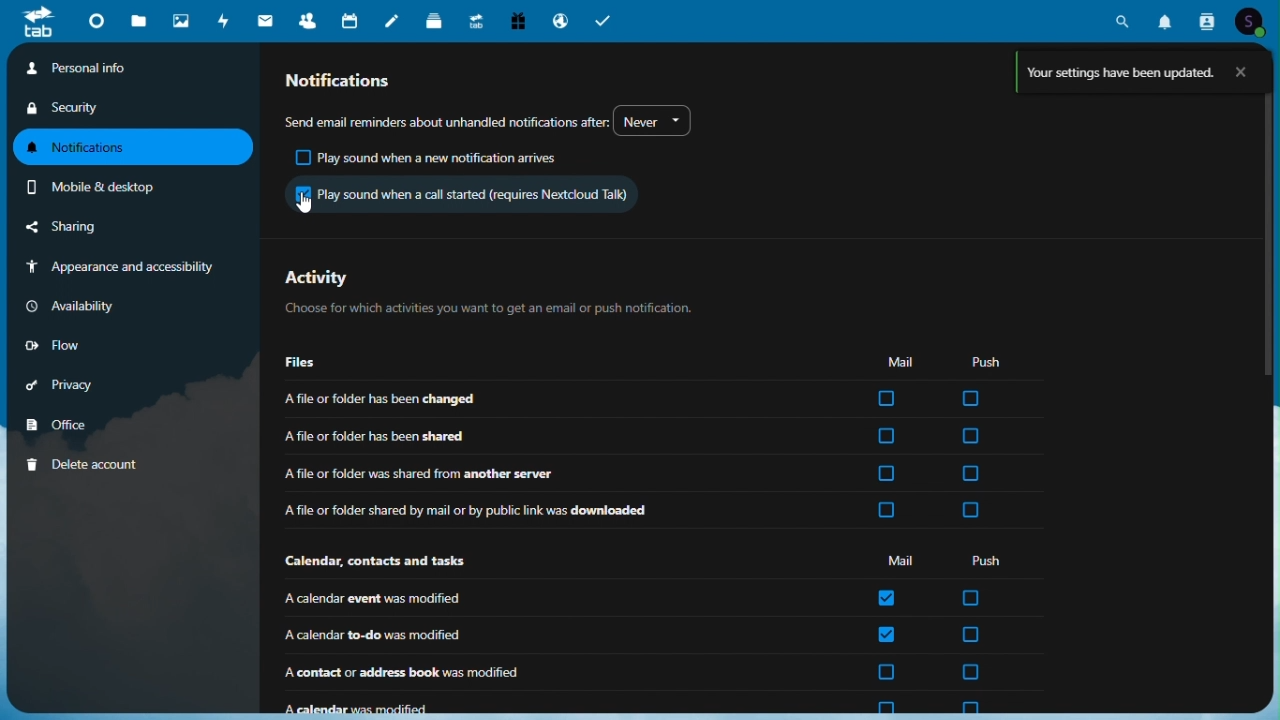  I want to click on Account icon, so click(1252, 20).